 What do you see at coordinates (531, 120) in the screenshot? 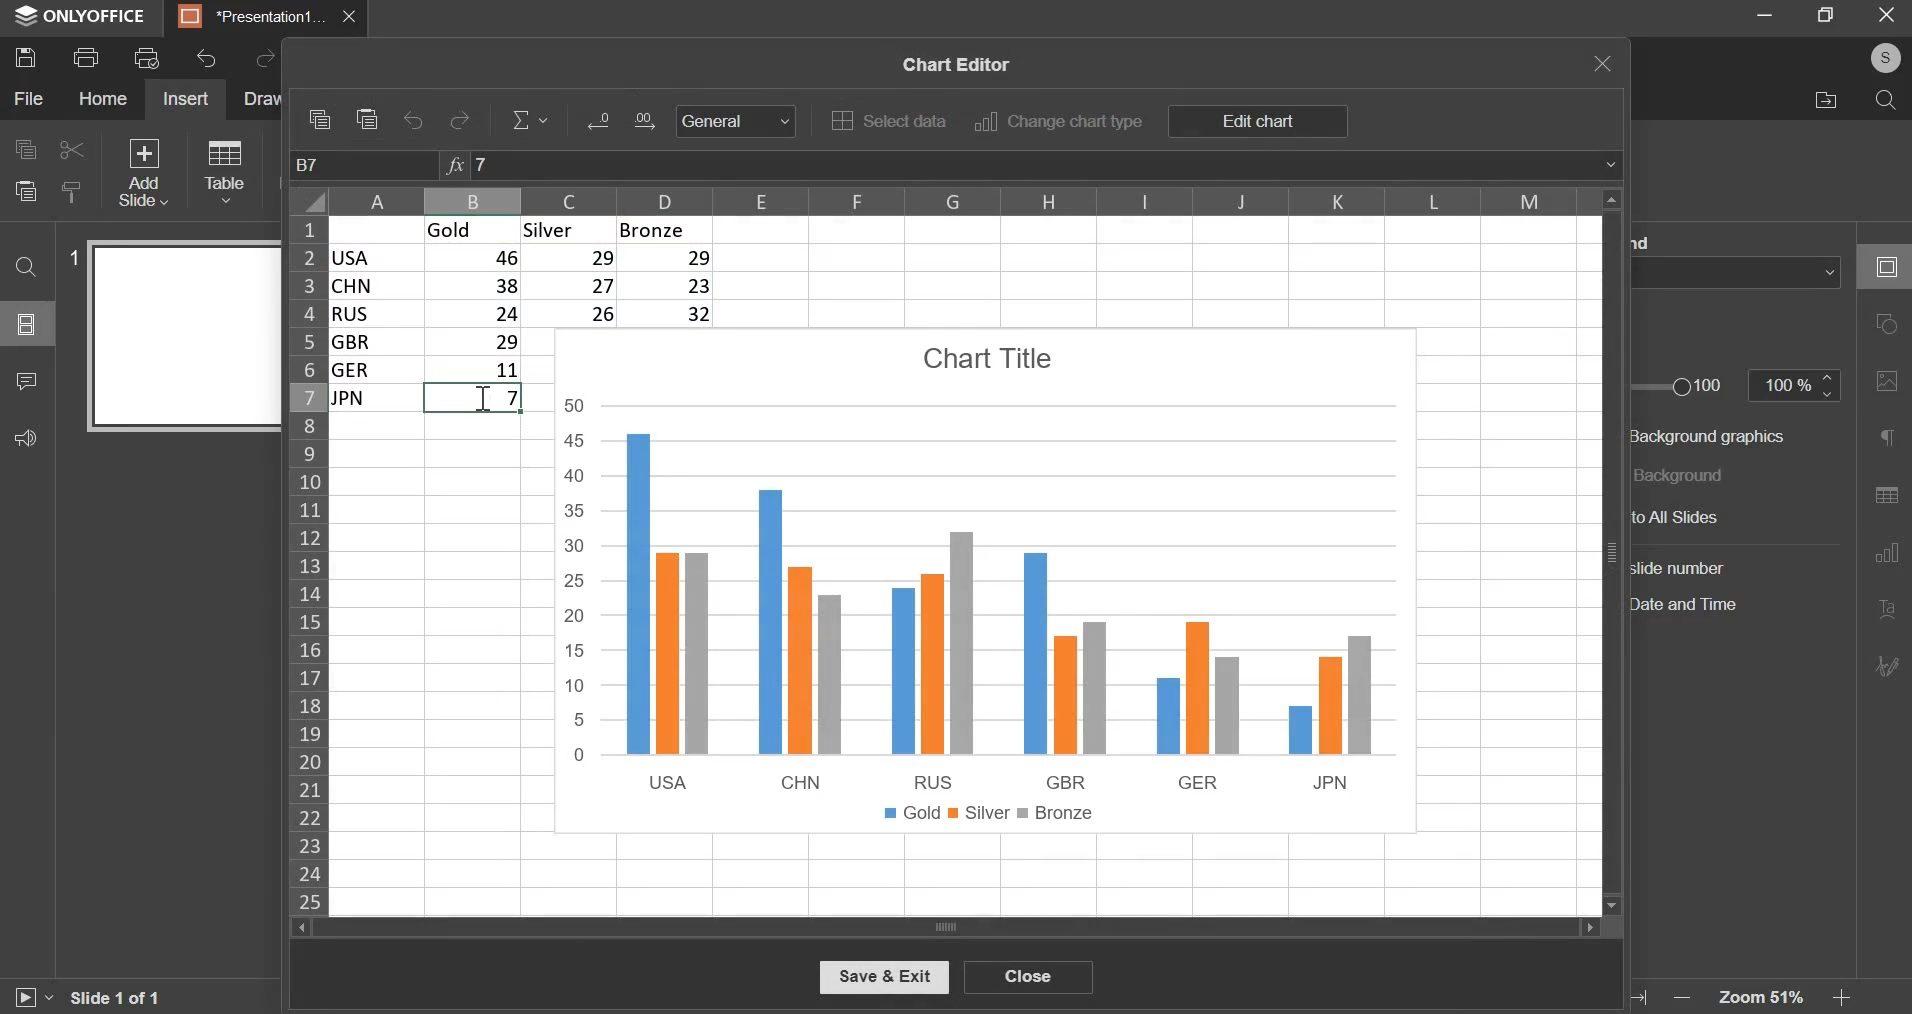
I see `equation` at bounding box center [531, 120].